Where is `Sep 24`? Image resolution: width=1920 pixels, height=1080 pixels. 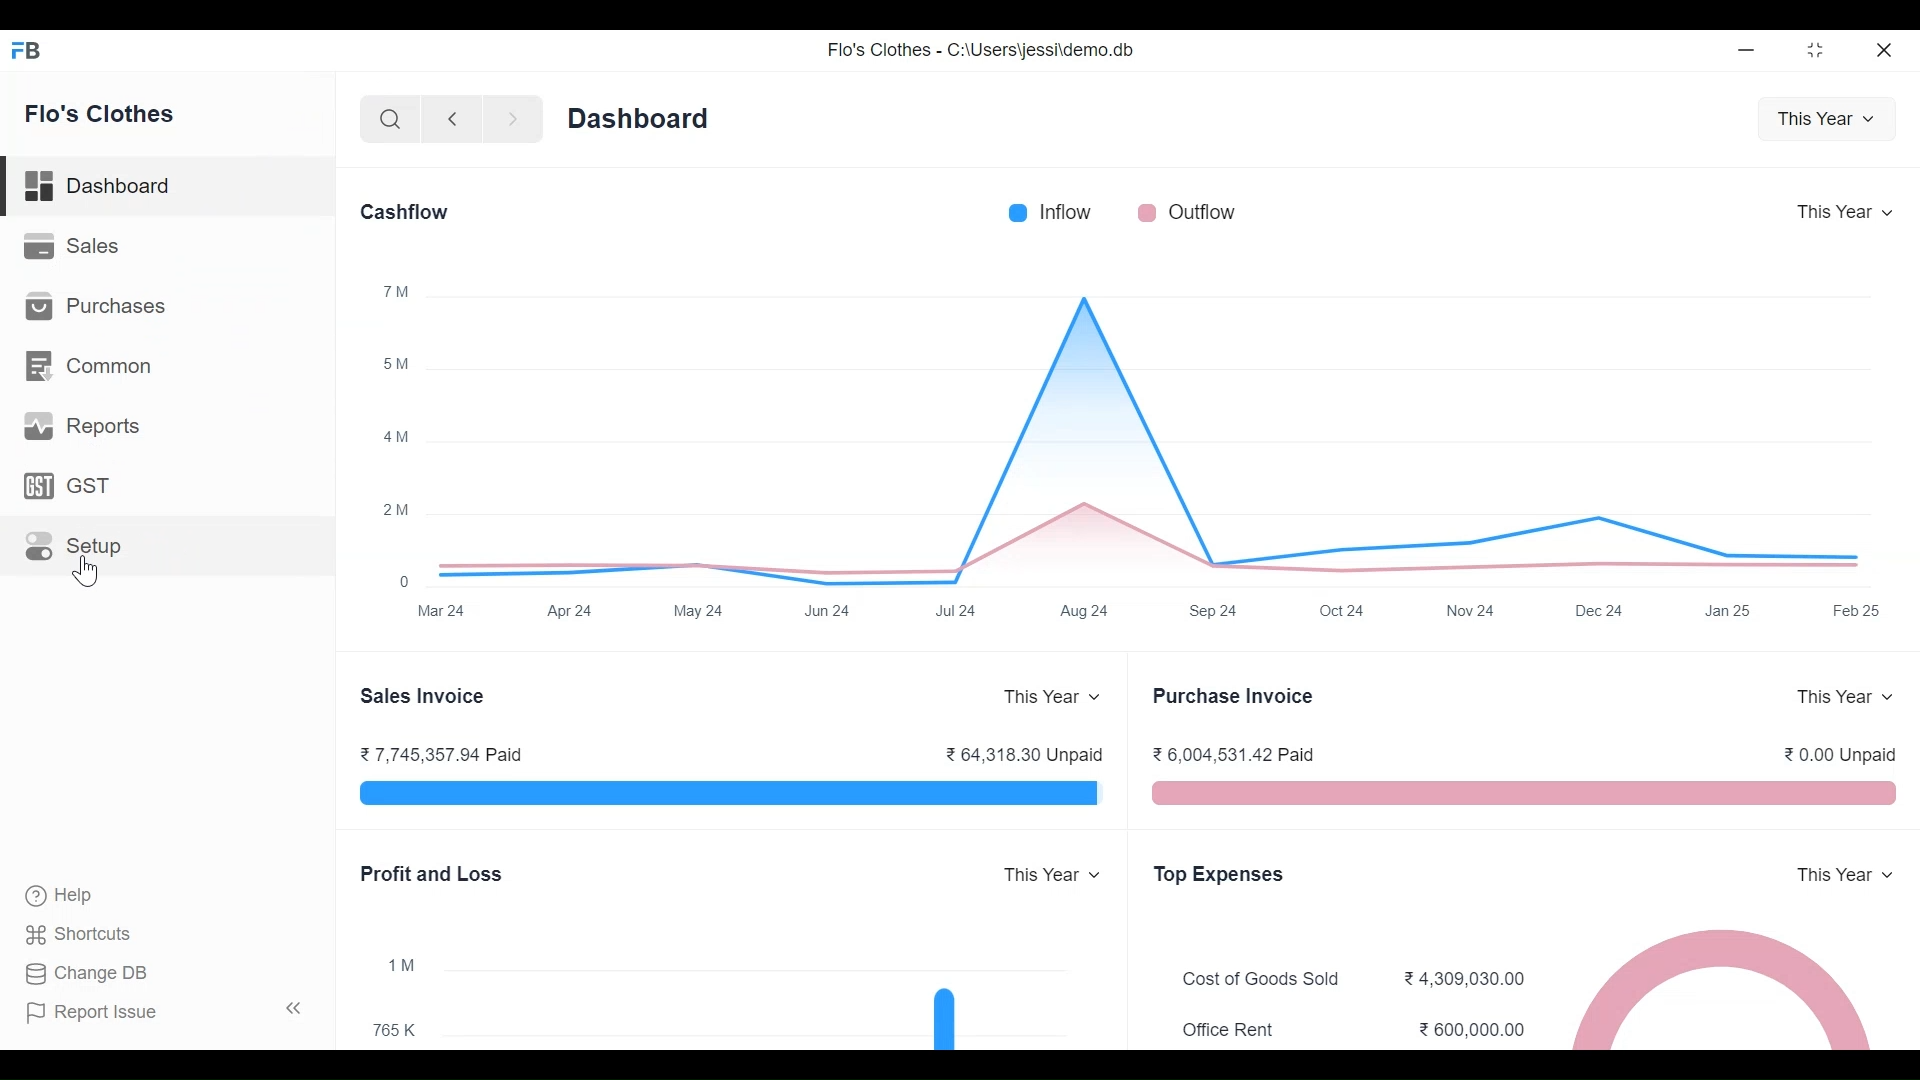 Sep 24 is located at coordinates (1216, 611).